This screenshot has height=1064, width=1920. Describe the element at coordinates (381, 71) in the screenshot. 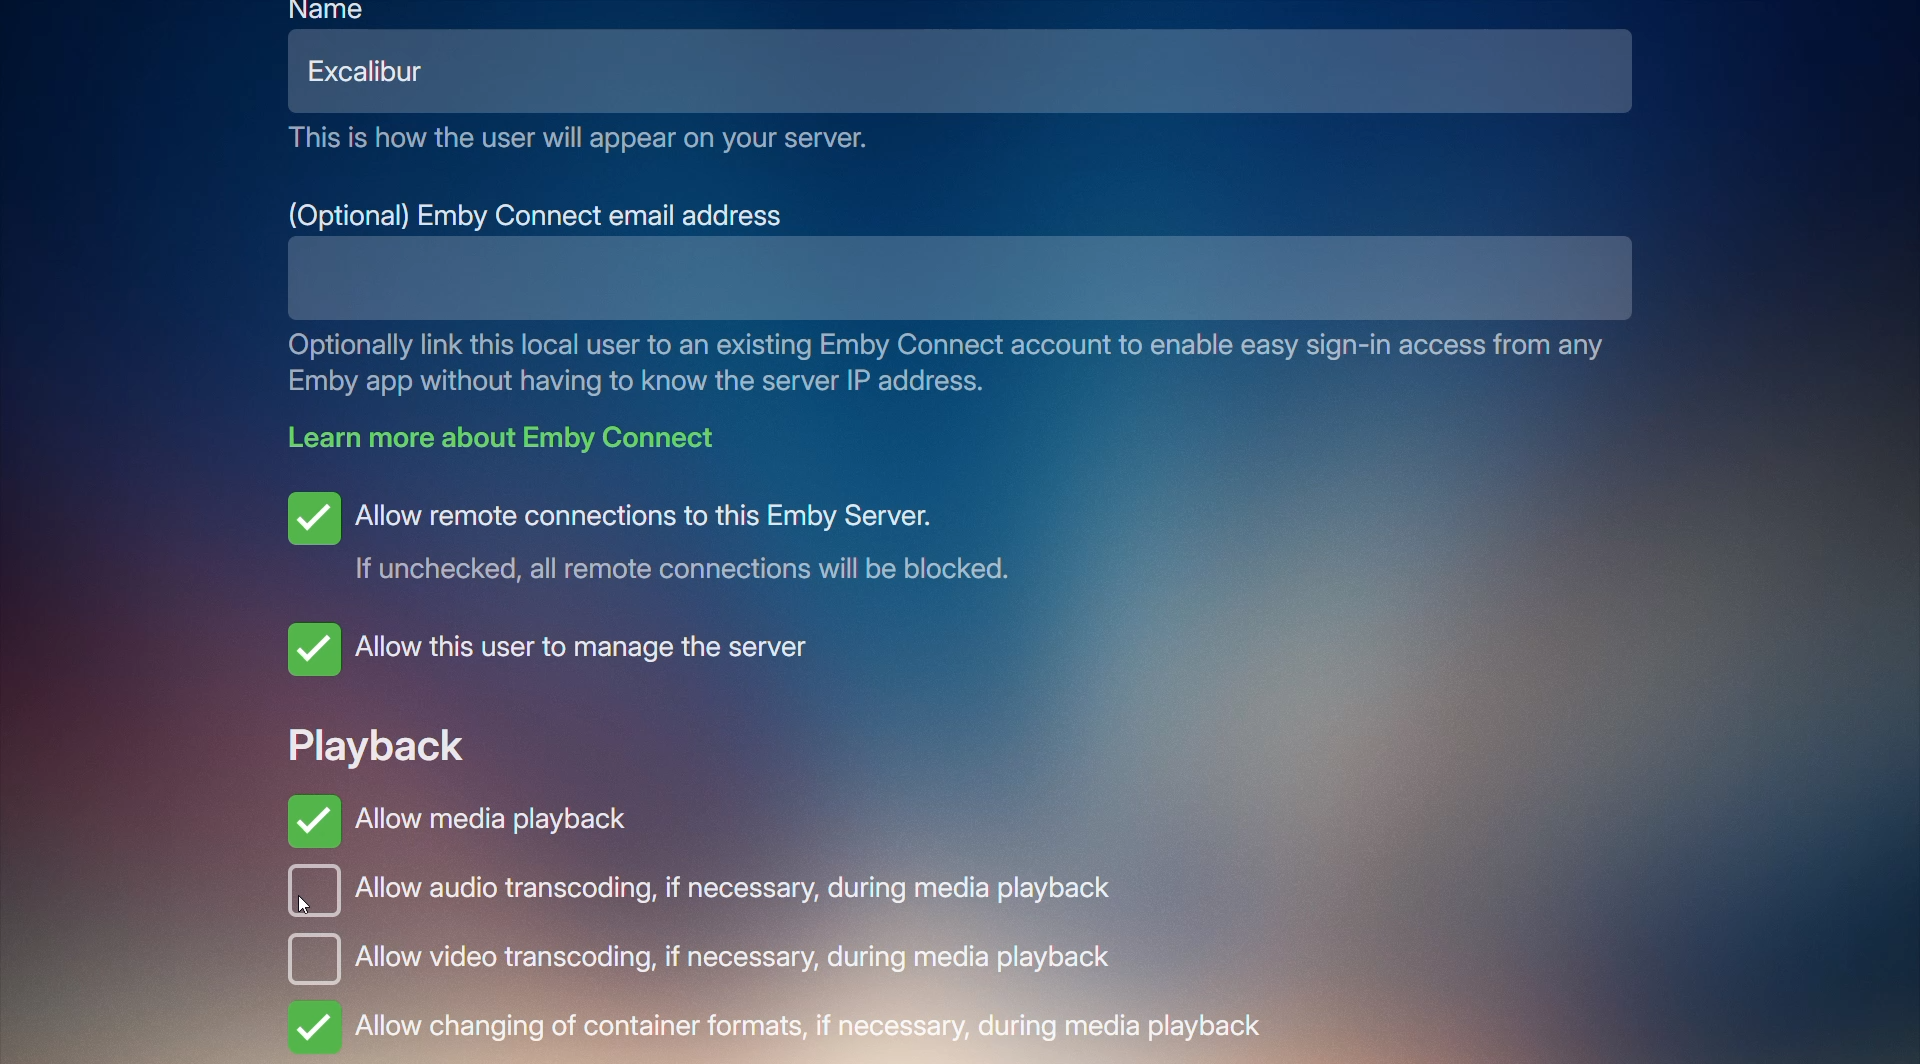

I see `Excalibur` at that location.